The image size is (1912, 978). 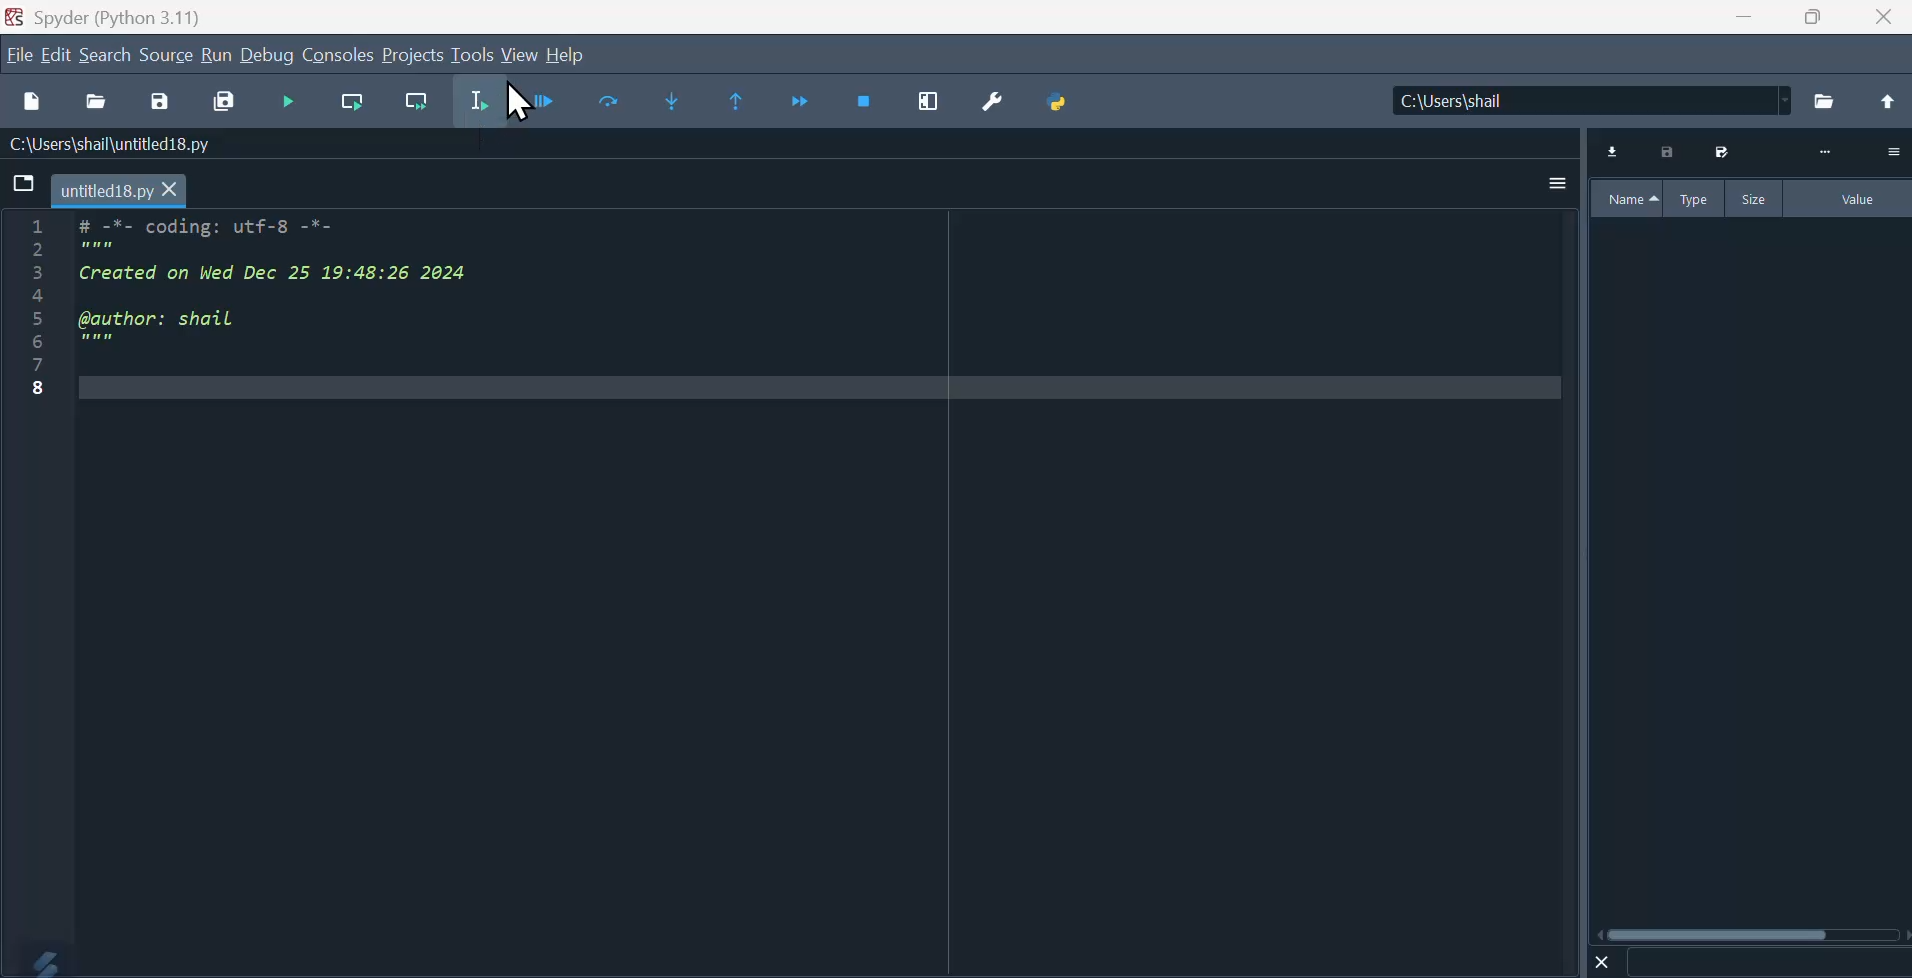 I want to click on Value, so click(x=1850, y=199).